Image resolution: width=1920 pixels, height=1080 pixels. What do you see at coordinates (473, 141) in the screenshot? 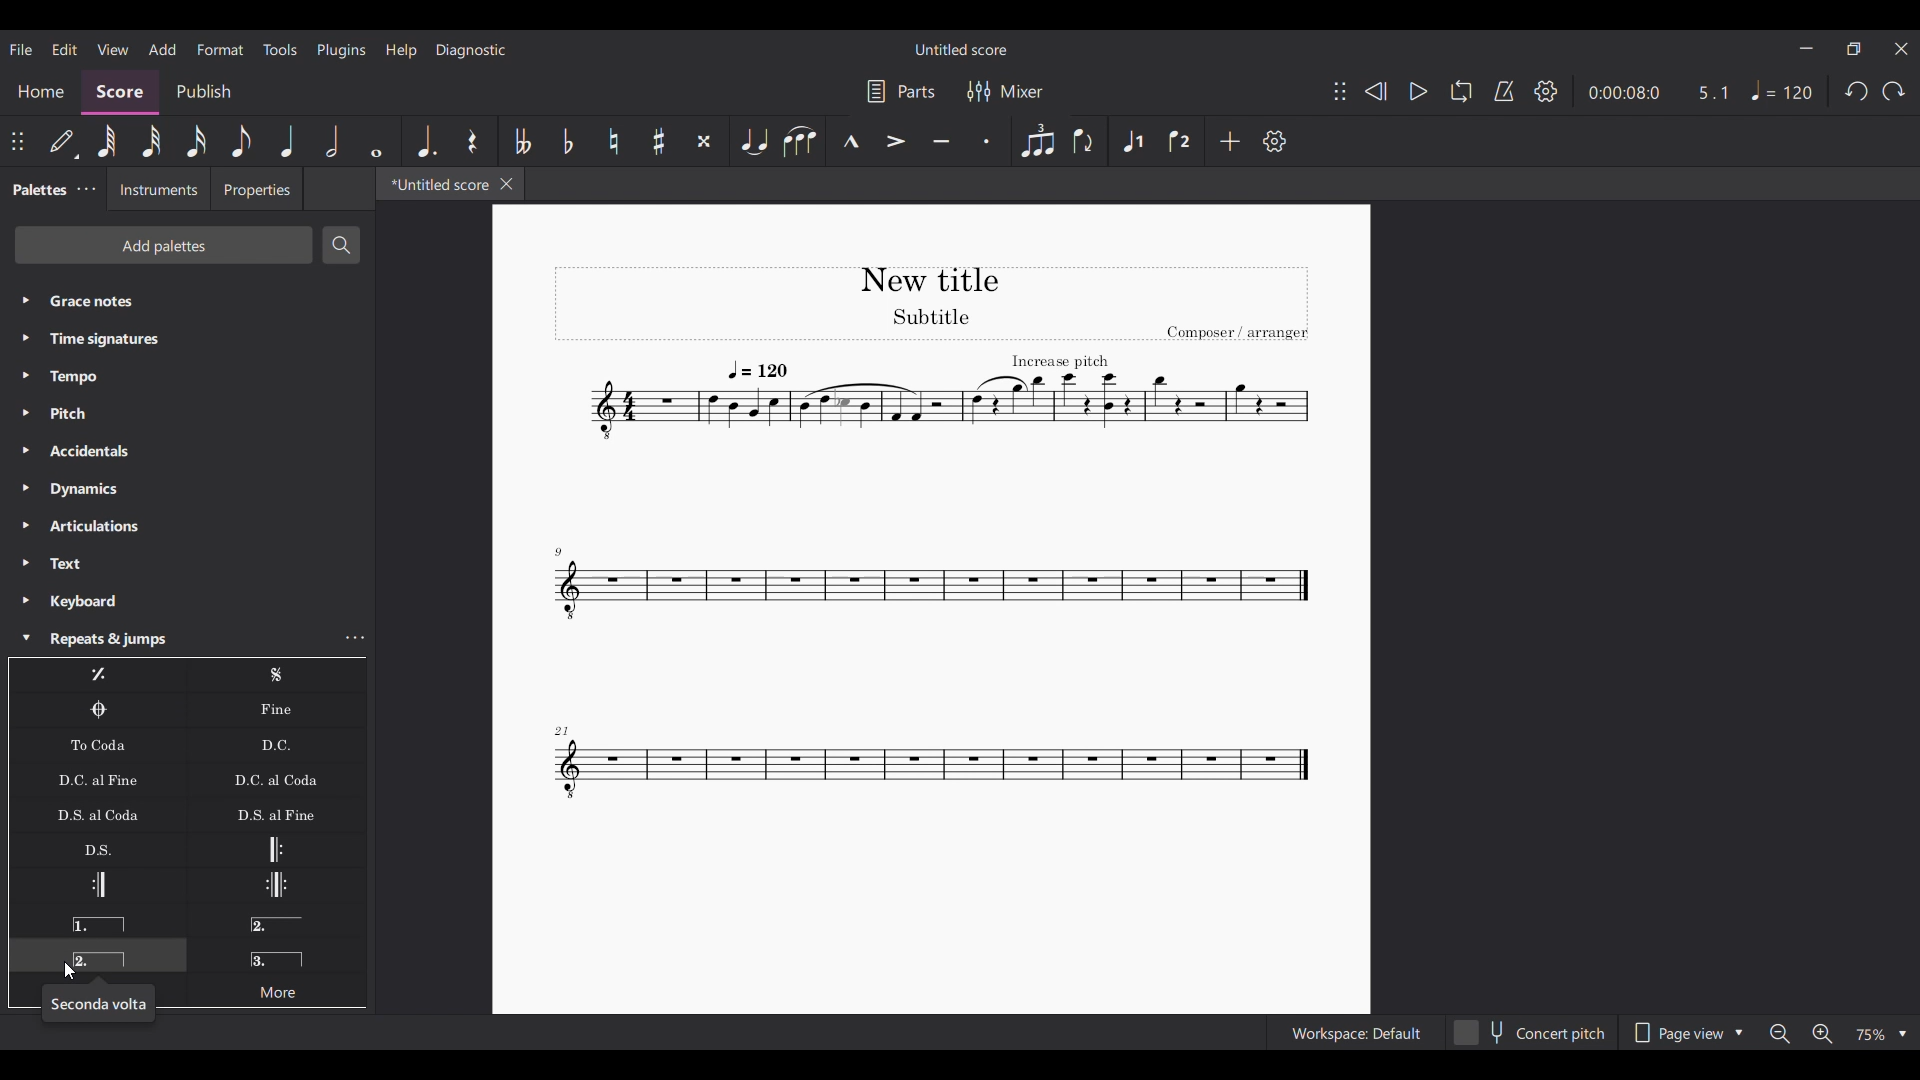
I see `Rest` at bounding box center [473, 141].